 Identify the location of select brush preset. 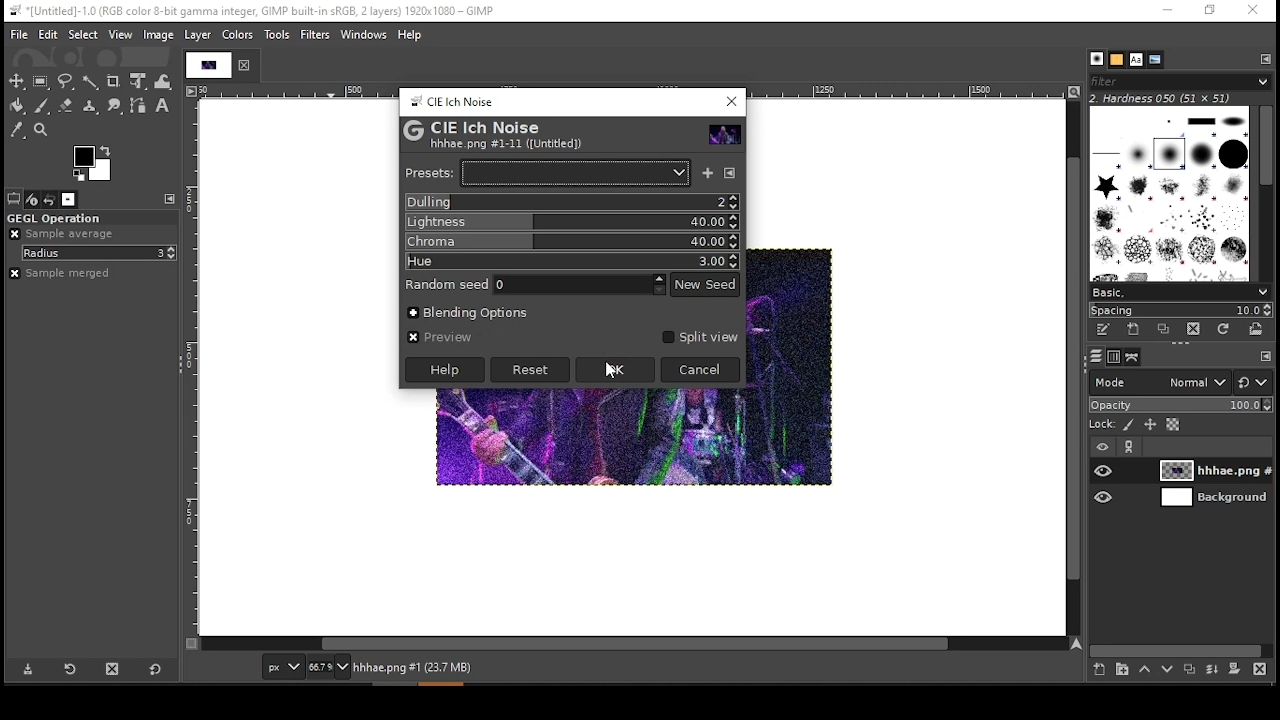
(1183, 293).